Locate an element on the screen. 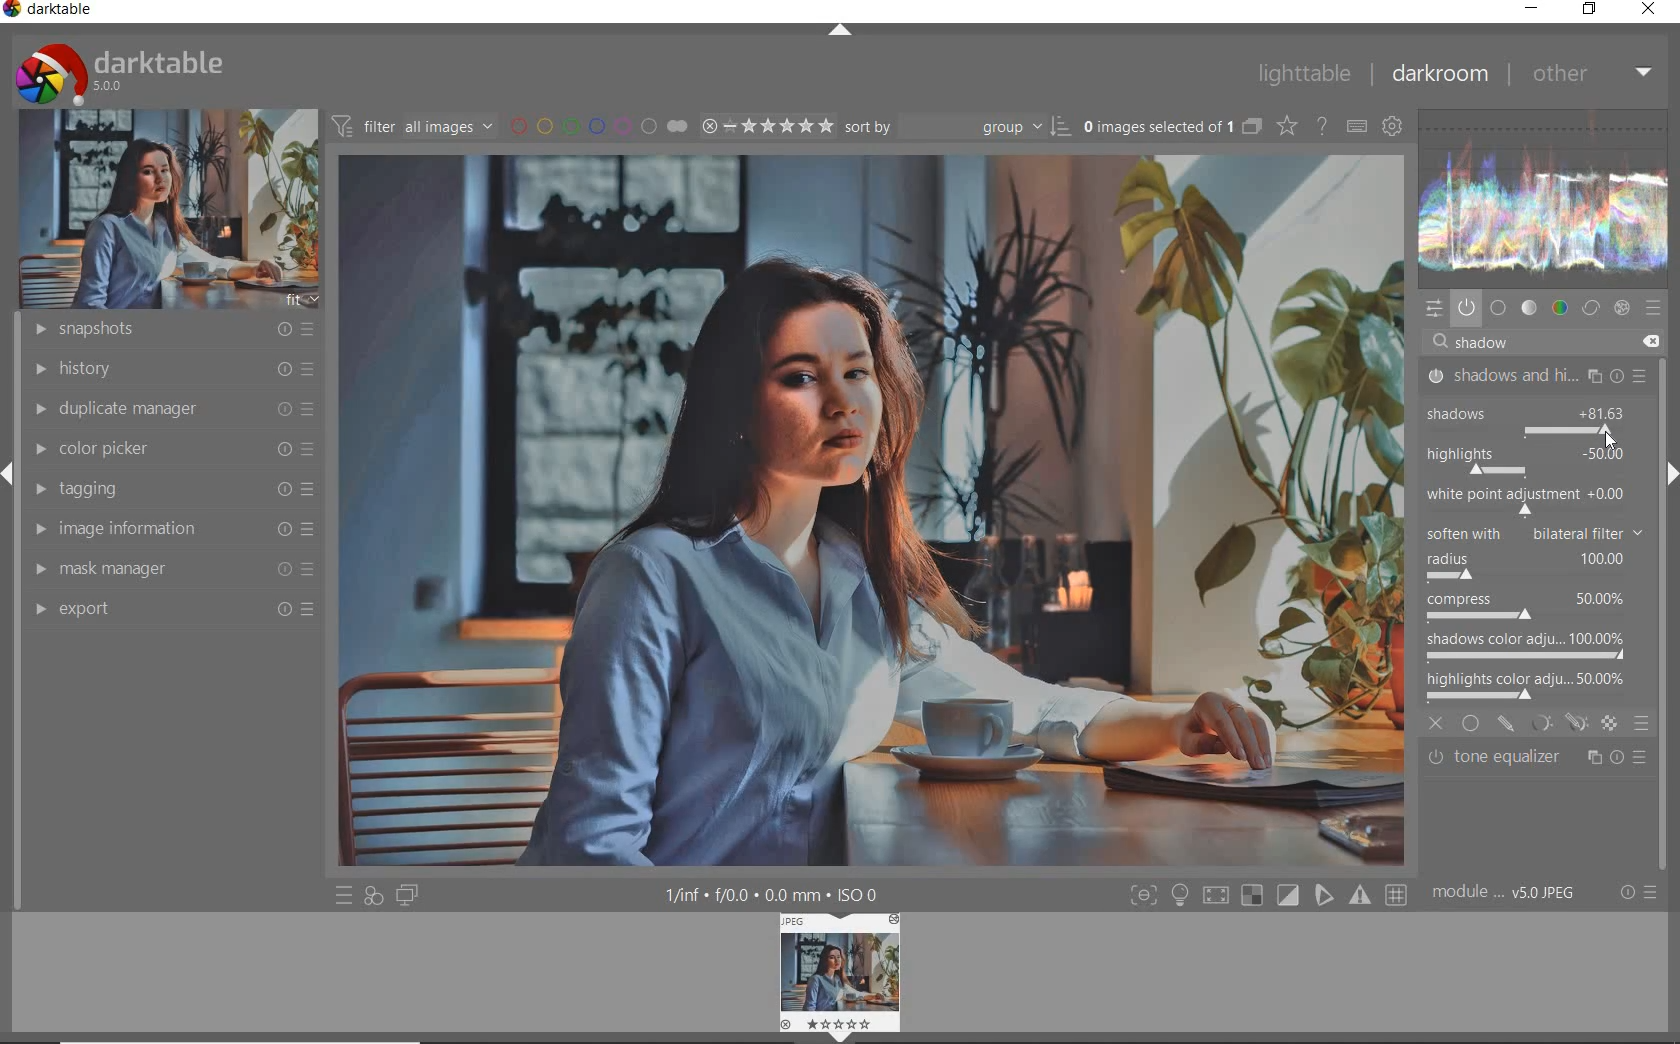 The image size is (1680, 1044). show increased to 81.63 is located at coordinates (1605, 415).